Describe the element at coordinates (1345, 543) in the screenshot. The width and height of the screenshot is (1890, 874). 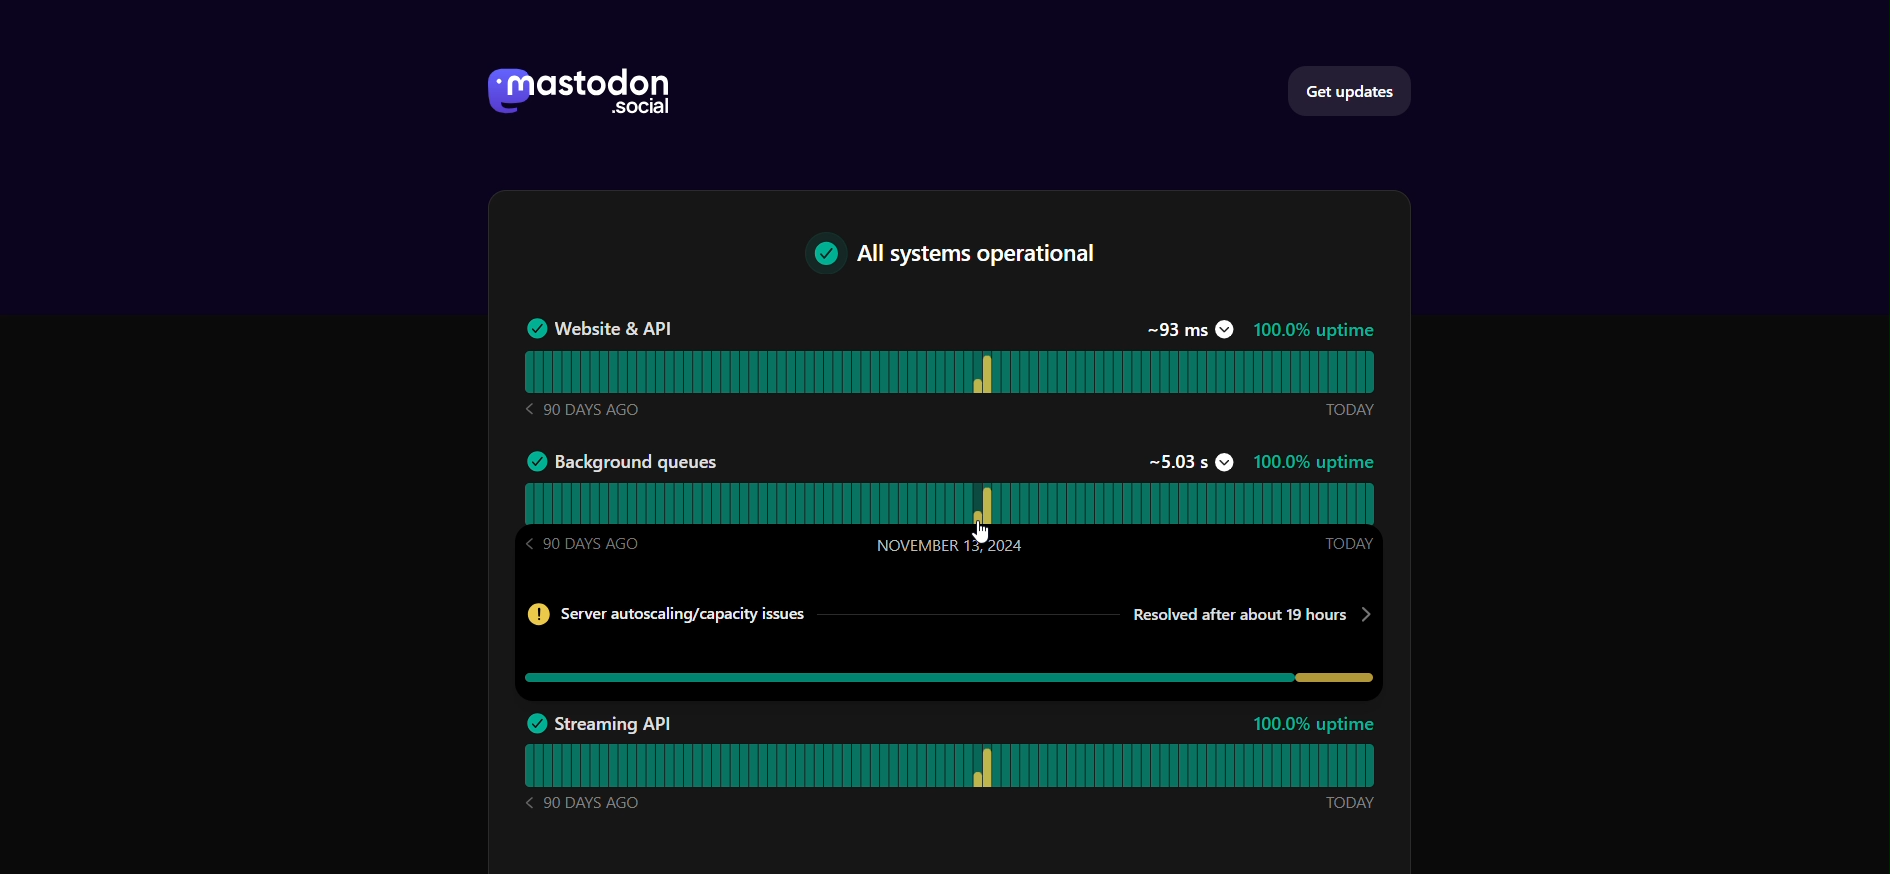
I see `Today` at that location.